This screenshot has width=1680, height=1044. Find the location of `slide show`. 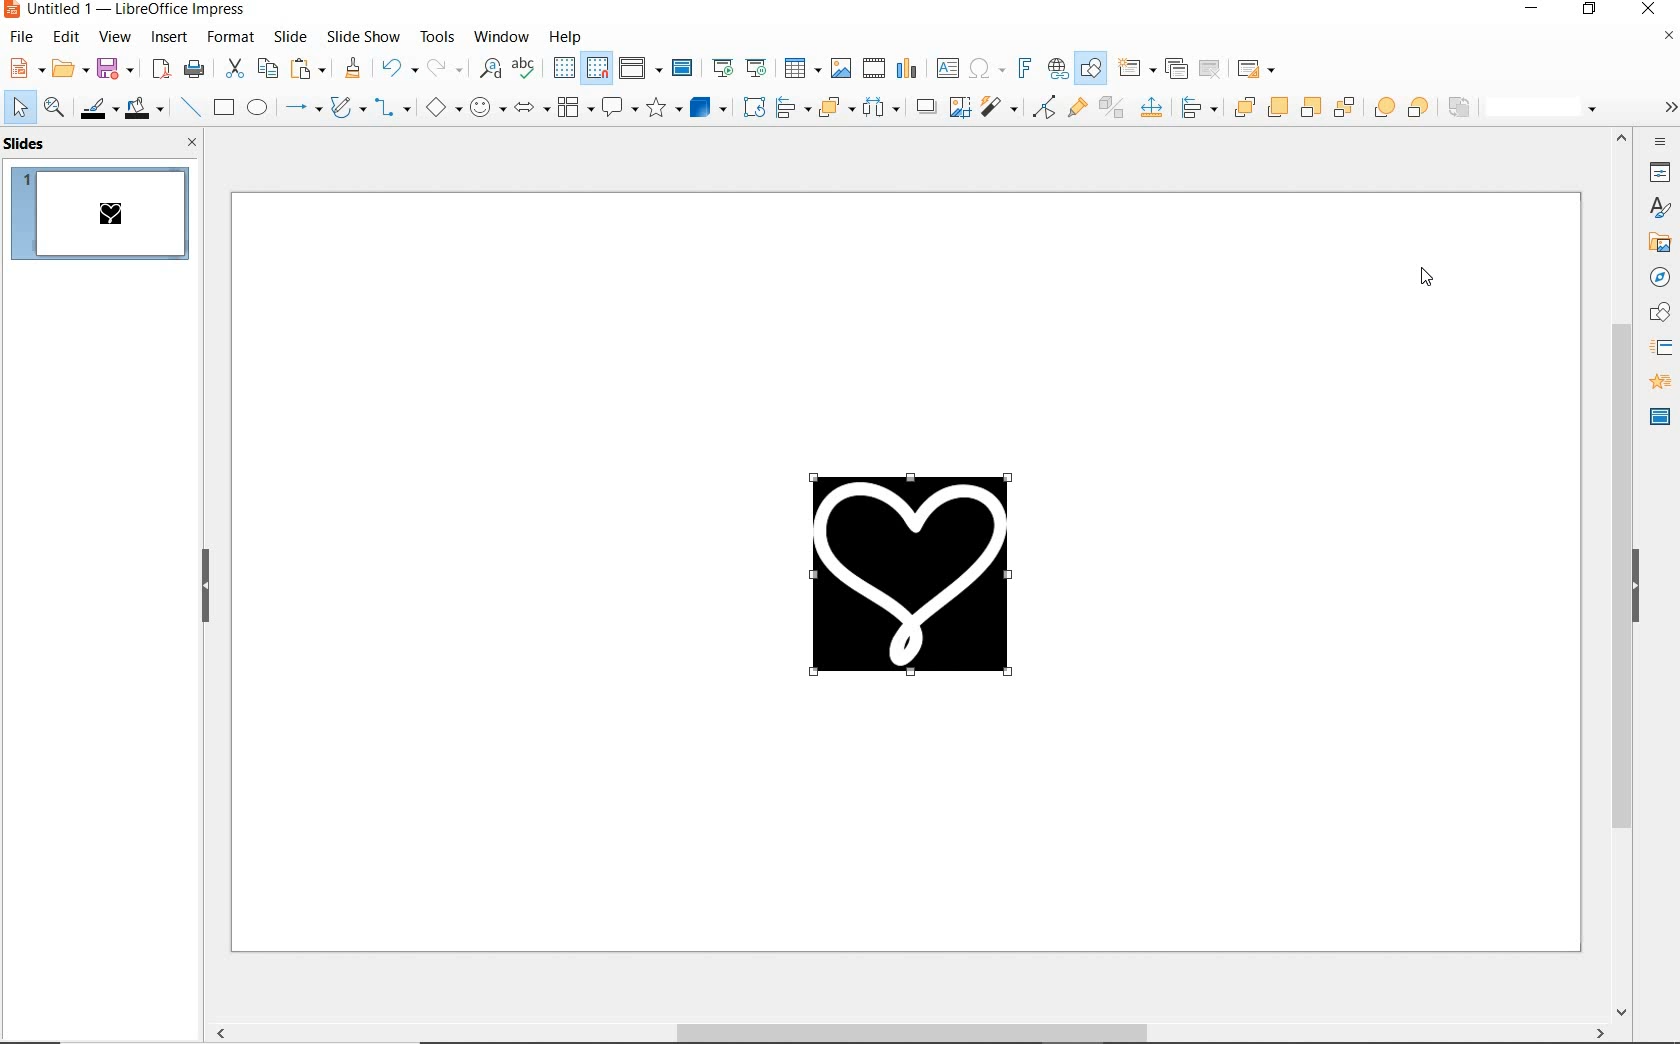

slide show is located at coordinates (361, 36).